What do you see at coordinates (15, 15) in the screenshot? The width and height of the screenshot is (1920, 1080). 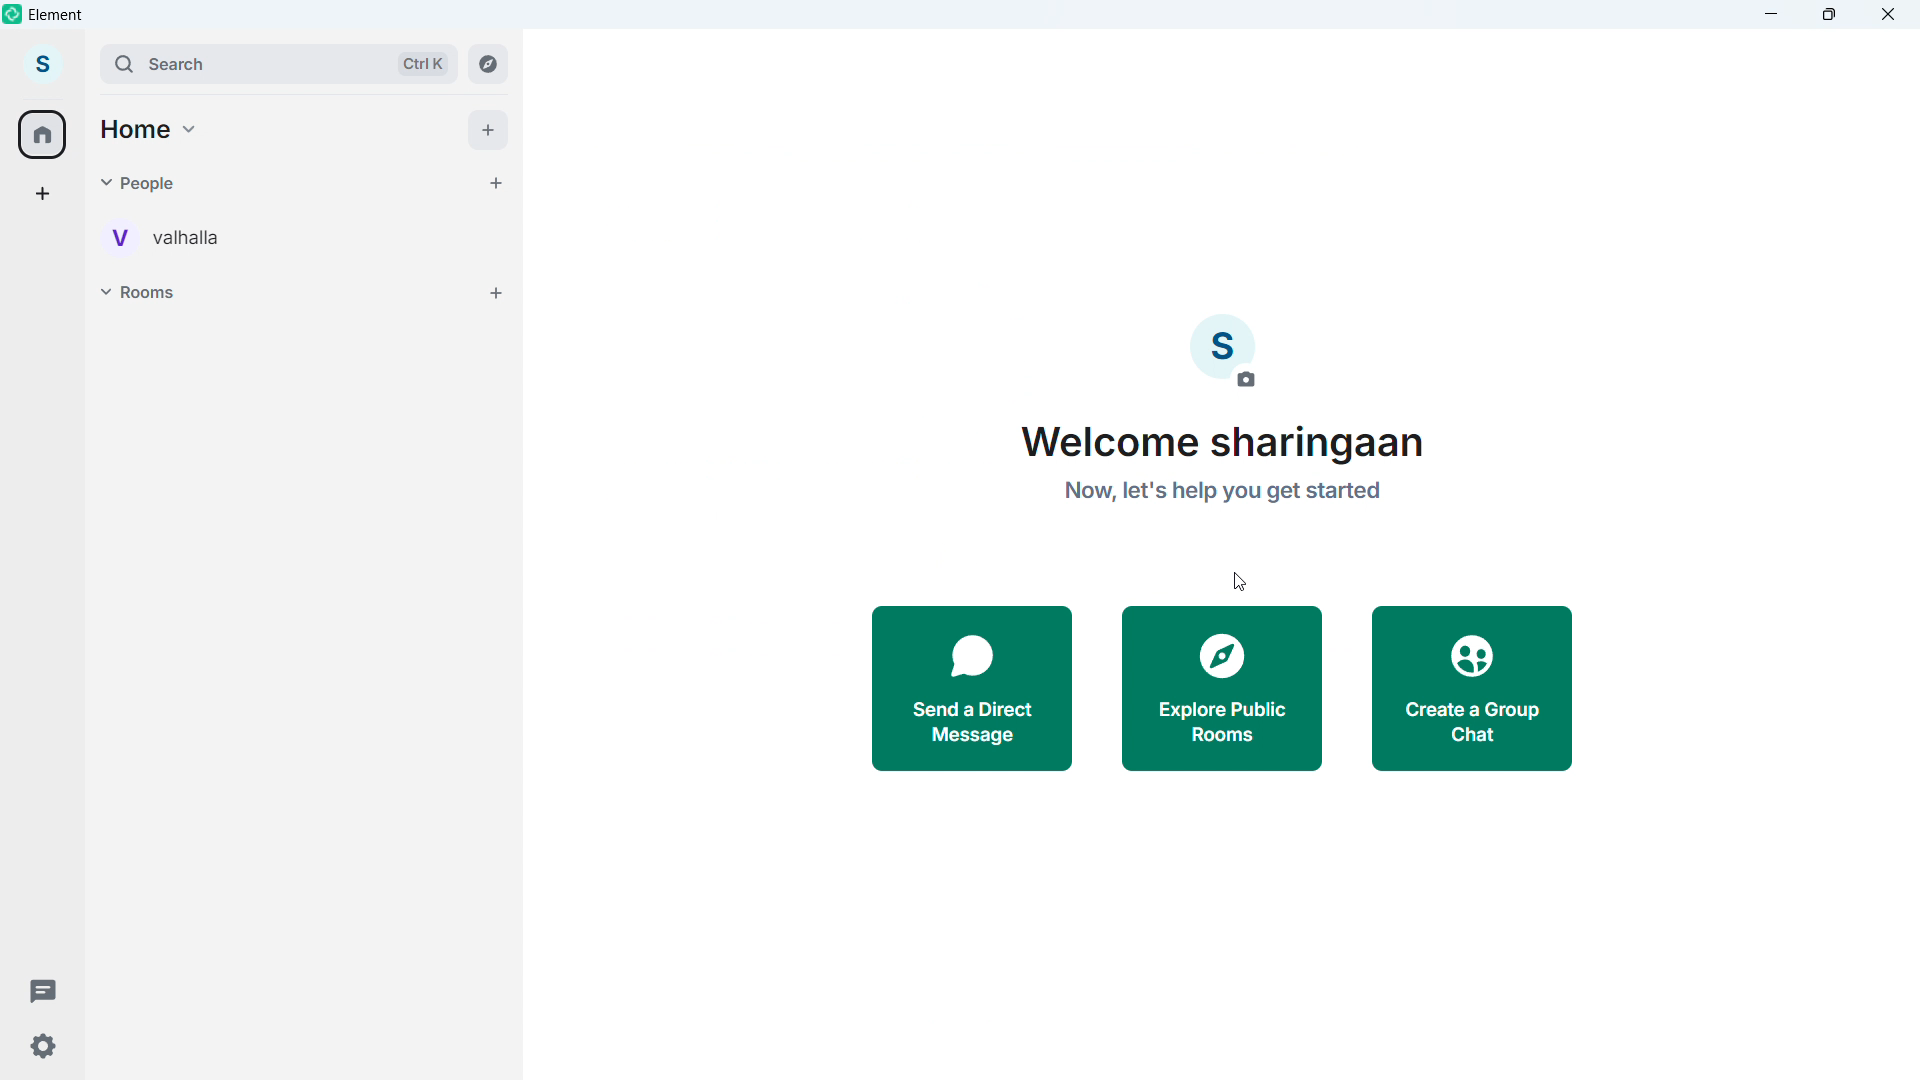 I see `element logo` at bounding box center [15, 15].